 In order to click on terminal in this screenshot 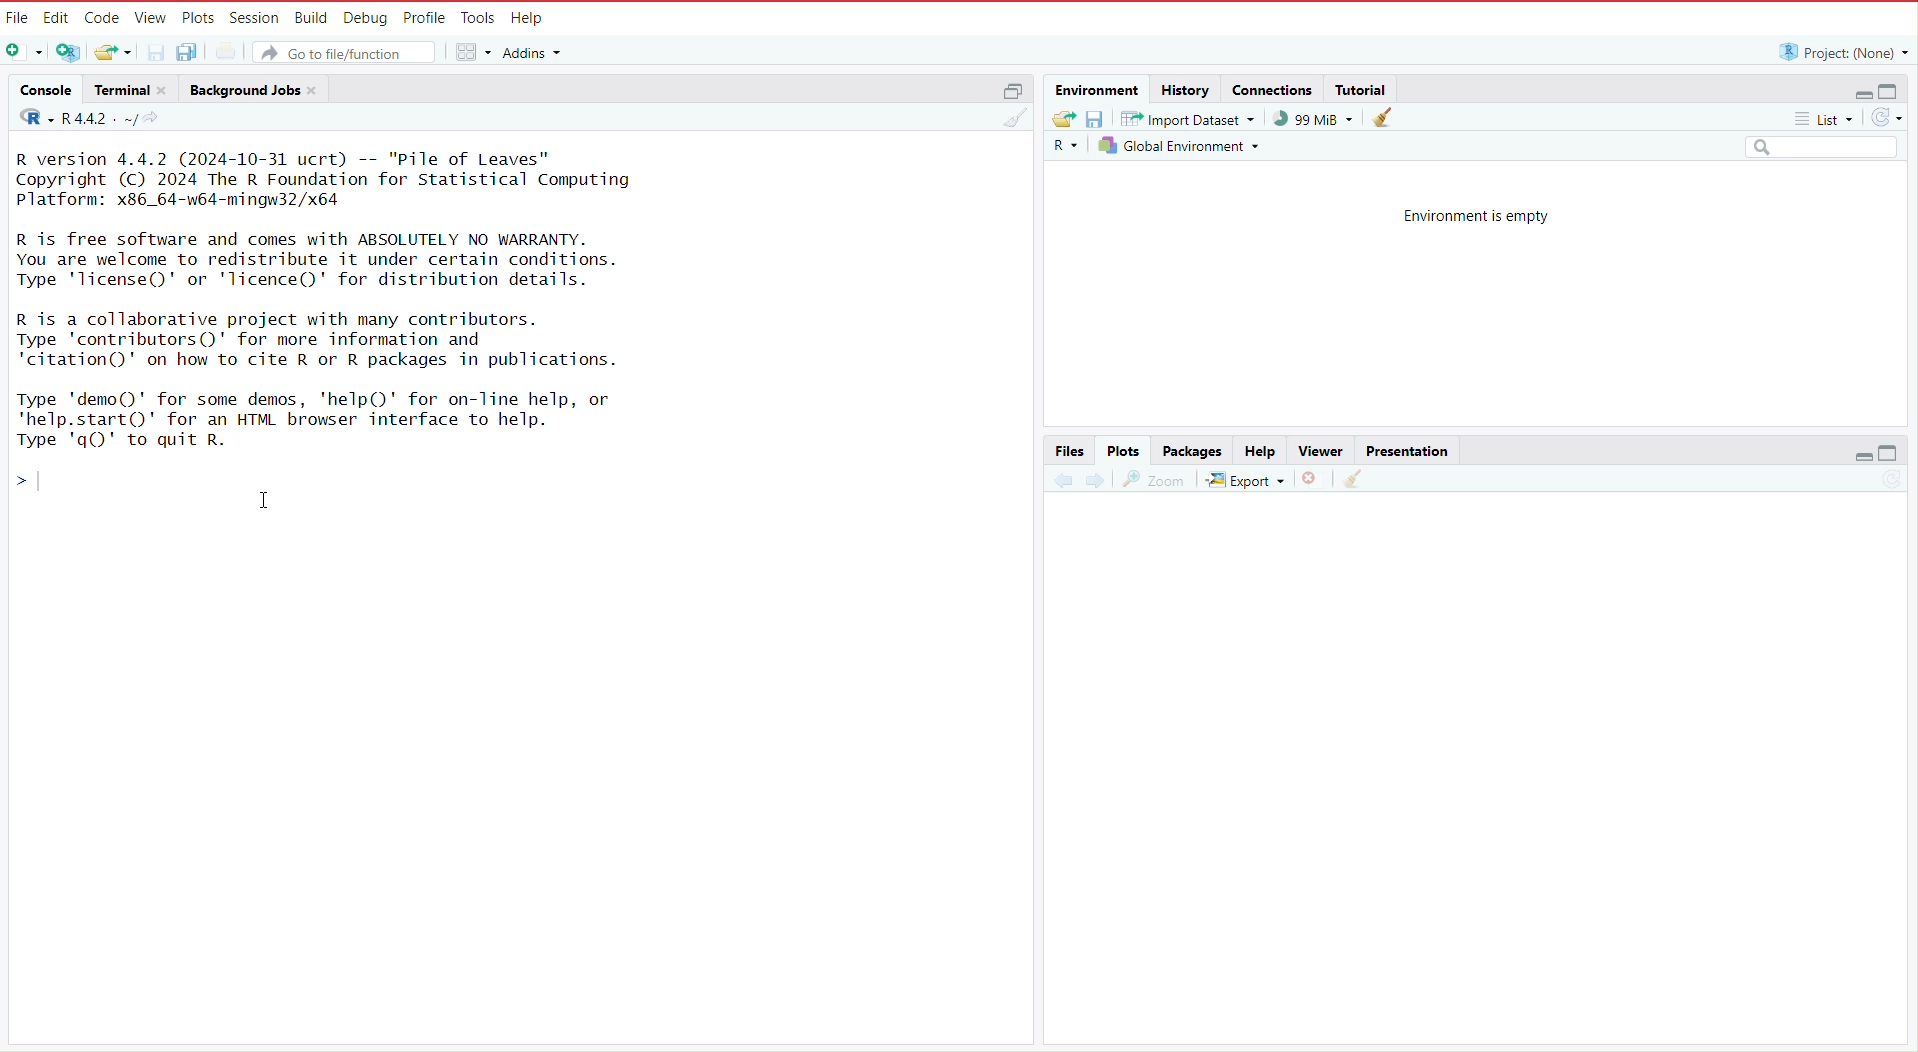, I will do `click(118, 89)`.